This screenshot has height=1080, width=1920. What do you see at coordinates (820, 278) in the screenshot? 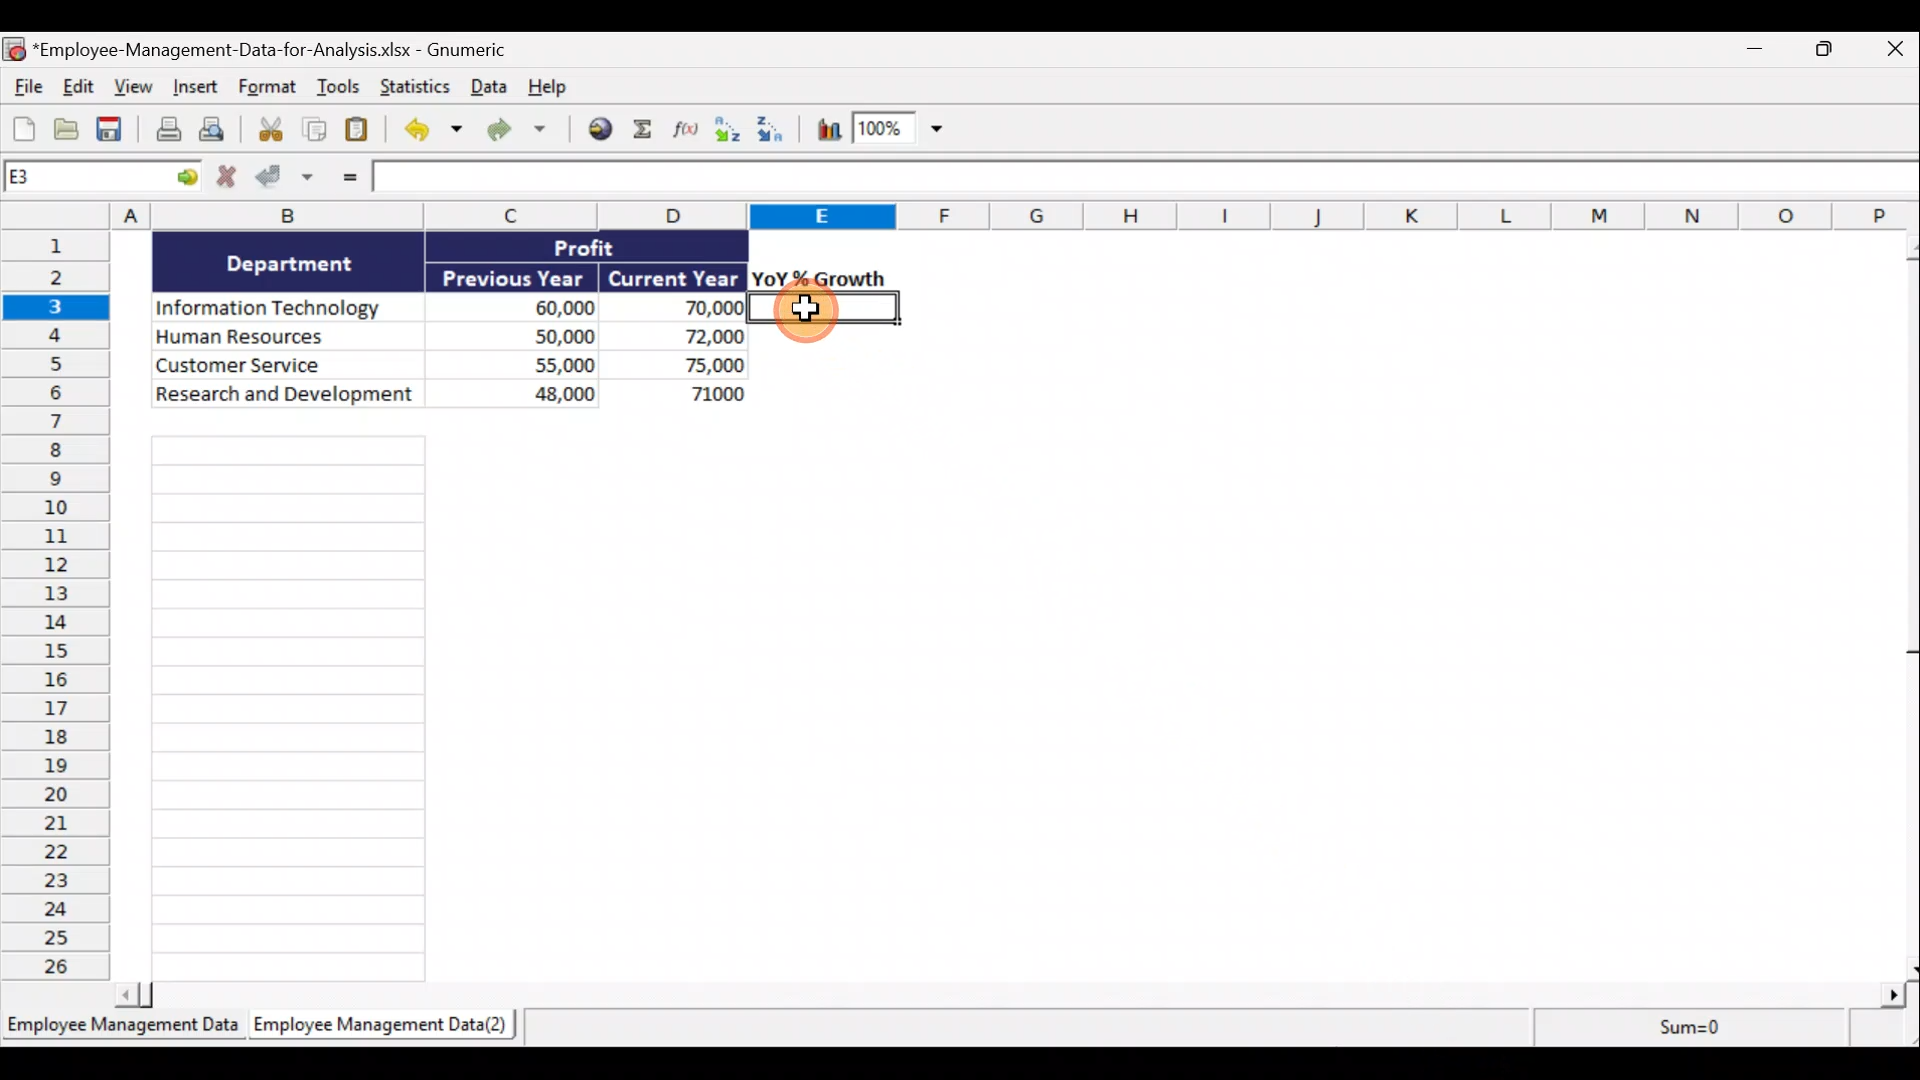
I see `YoY% Growth` at bounding box center [820, 278].